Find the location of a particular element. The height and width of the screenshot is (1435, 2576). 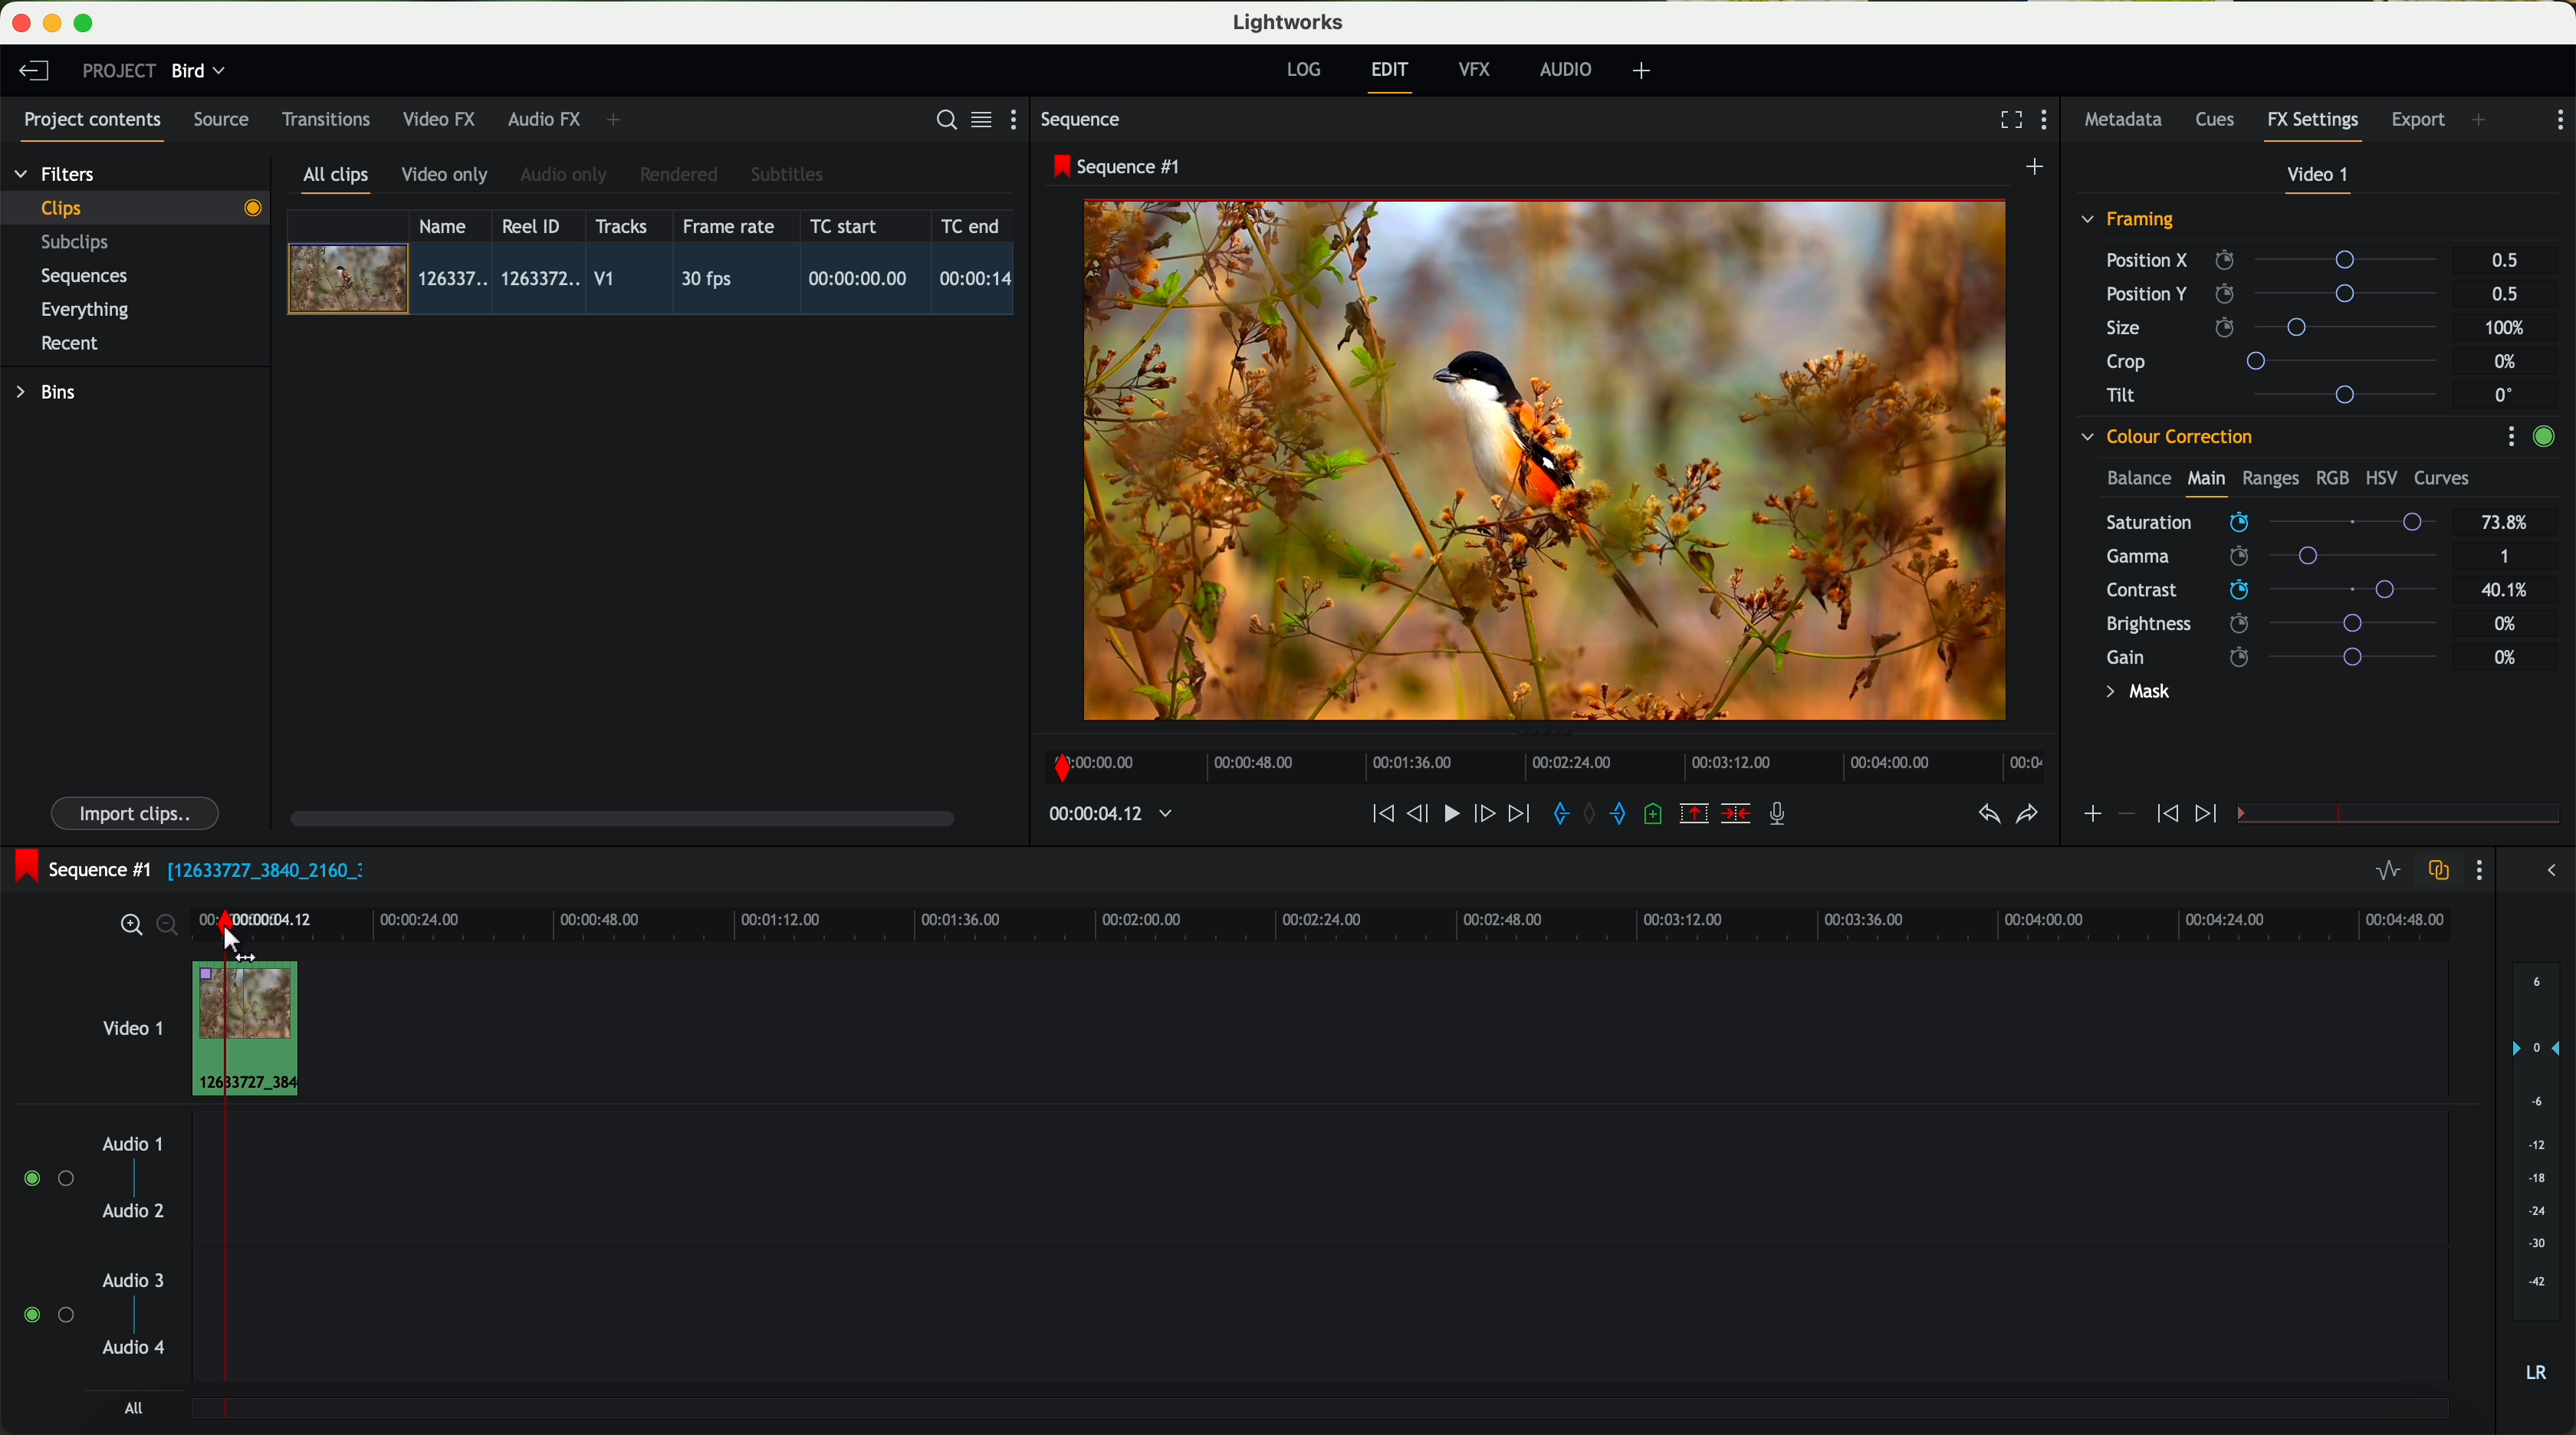

40.1% is located at coordinates (2510, 590).